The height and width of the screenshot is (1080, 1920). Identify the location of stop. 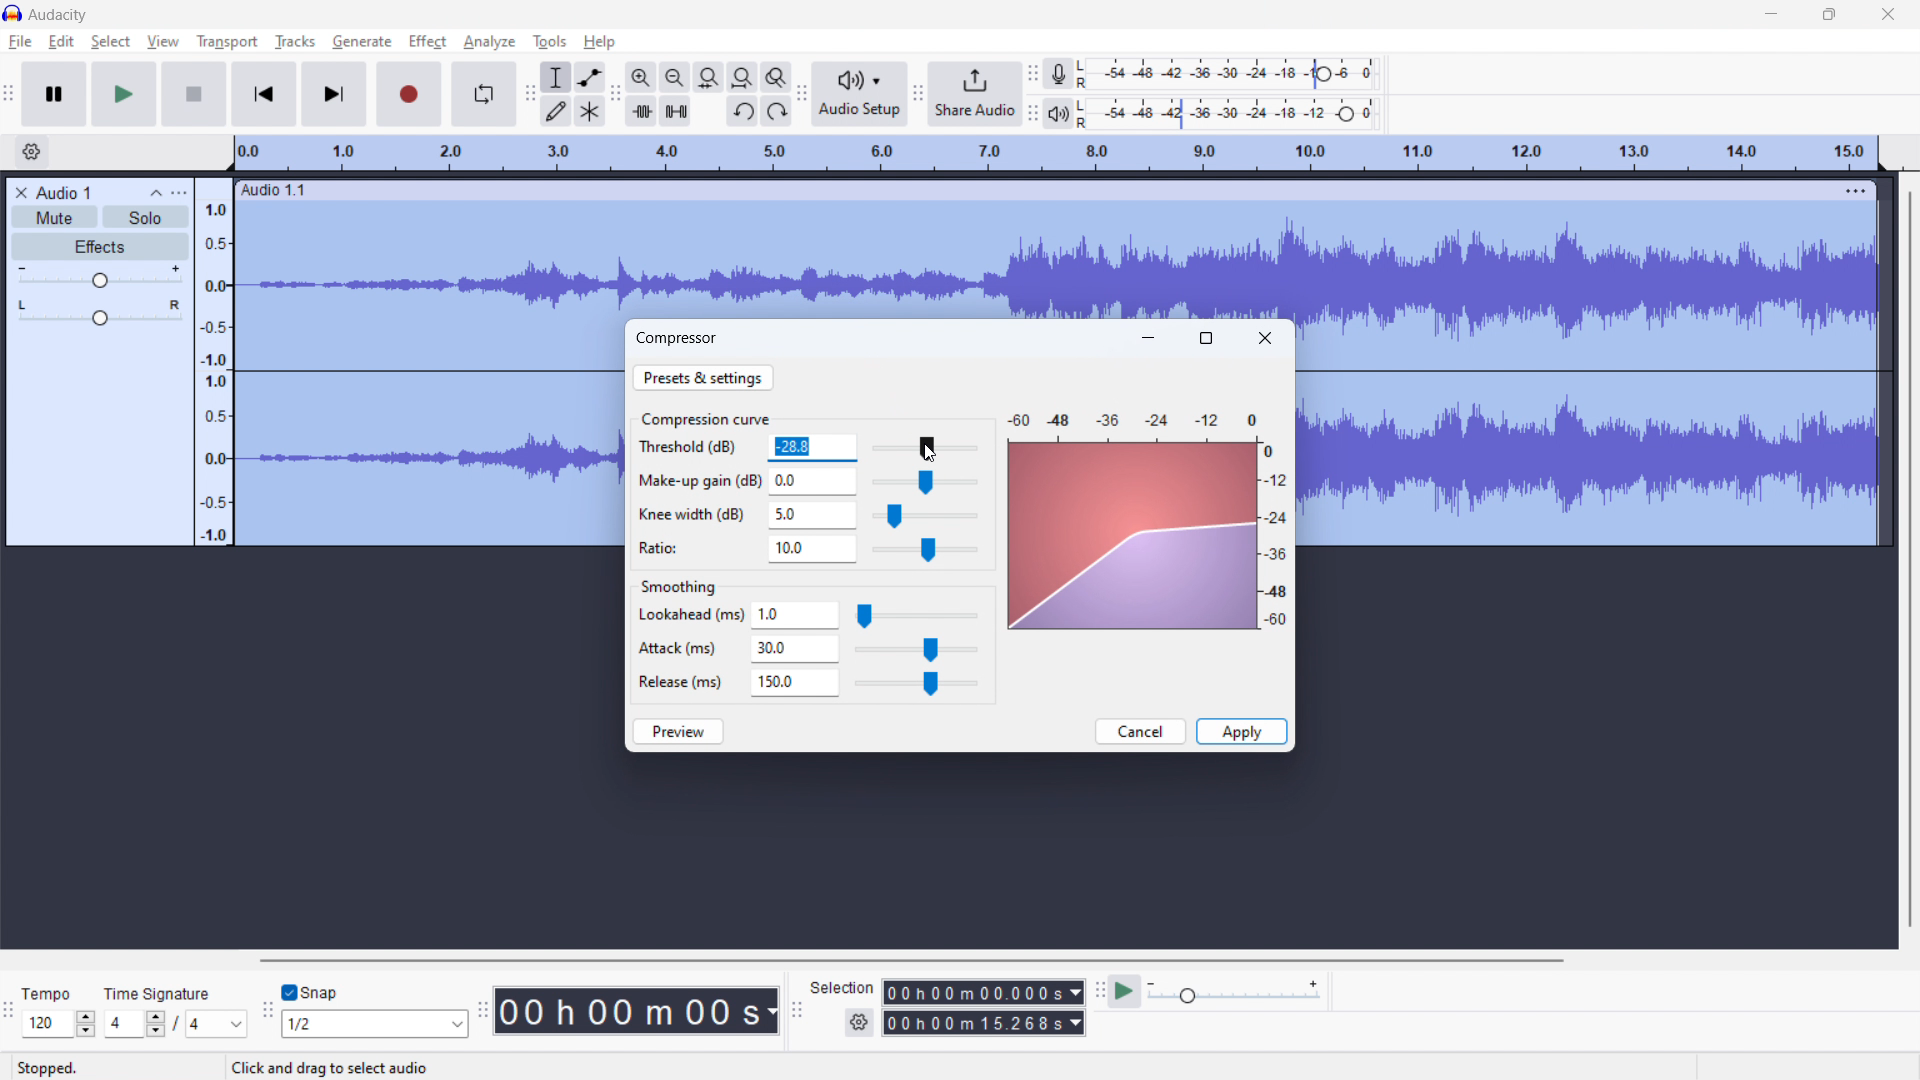
(194, 94).